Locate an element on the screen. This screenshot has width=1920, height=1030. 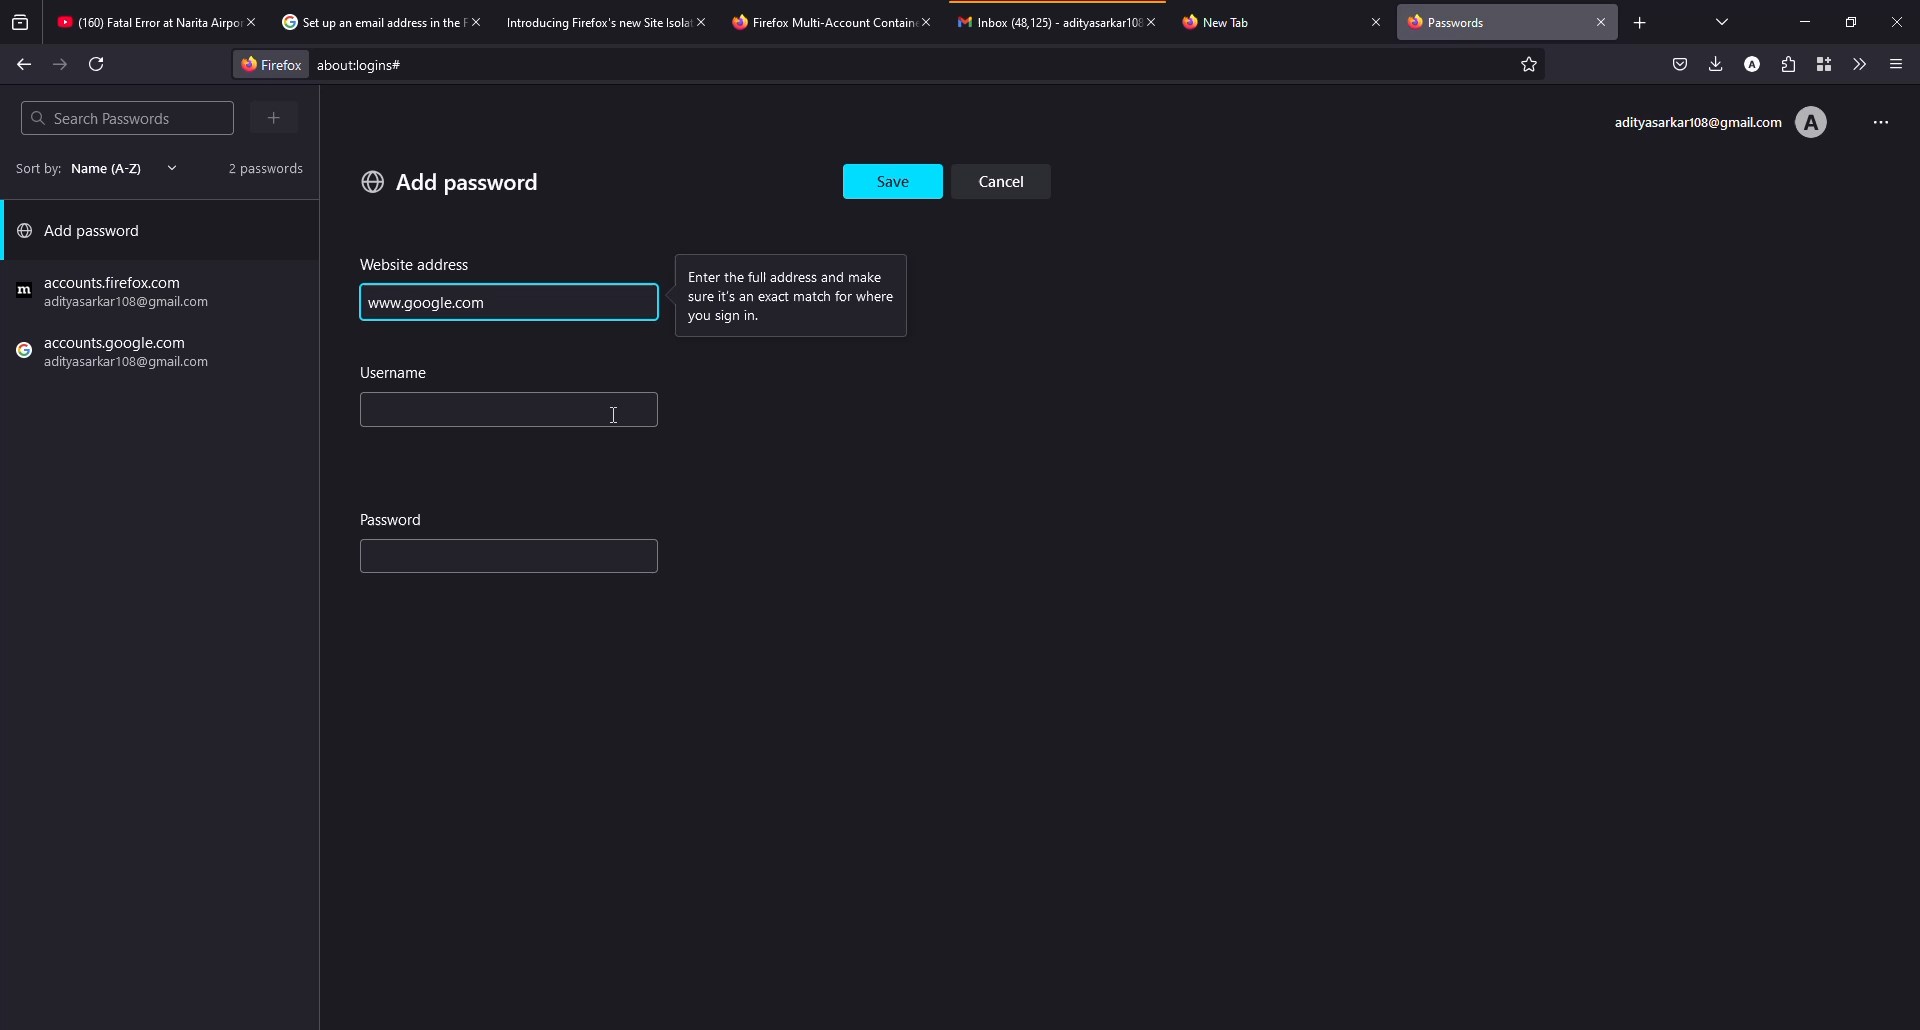
account is located at coordinates (1755, 63).